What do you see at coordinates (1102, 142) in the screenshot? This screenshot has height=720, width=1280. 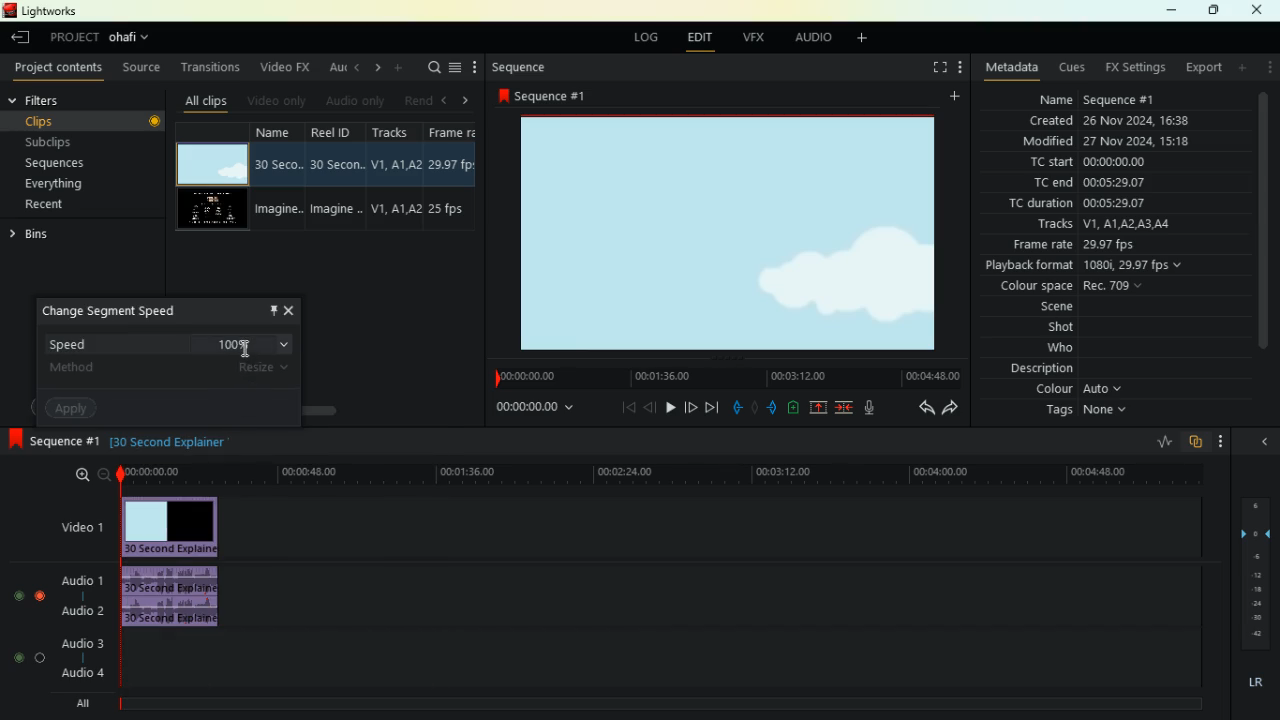 I see `modified` at bounding box center [1102, 142].